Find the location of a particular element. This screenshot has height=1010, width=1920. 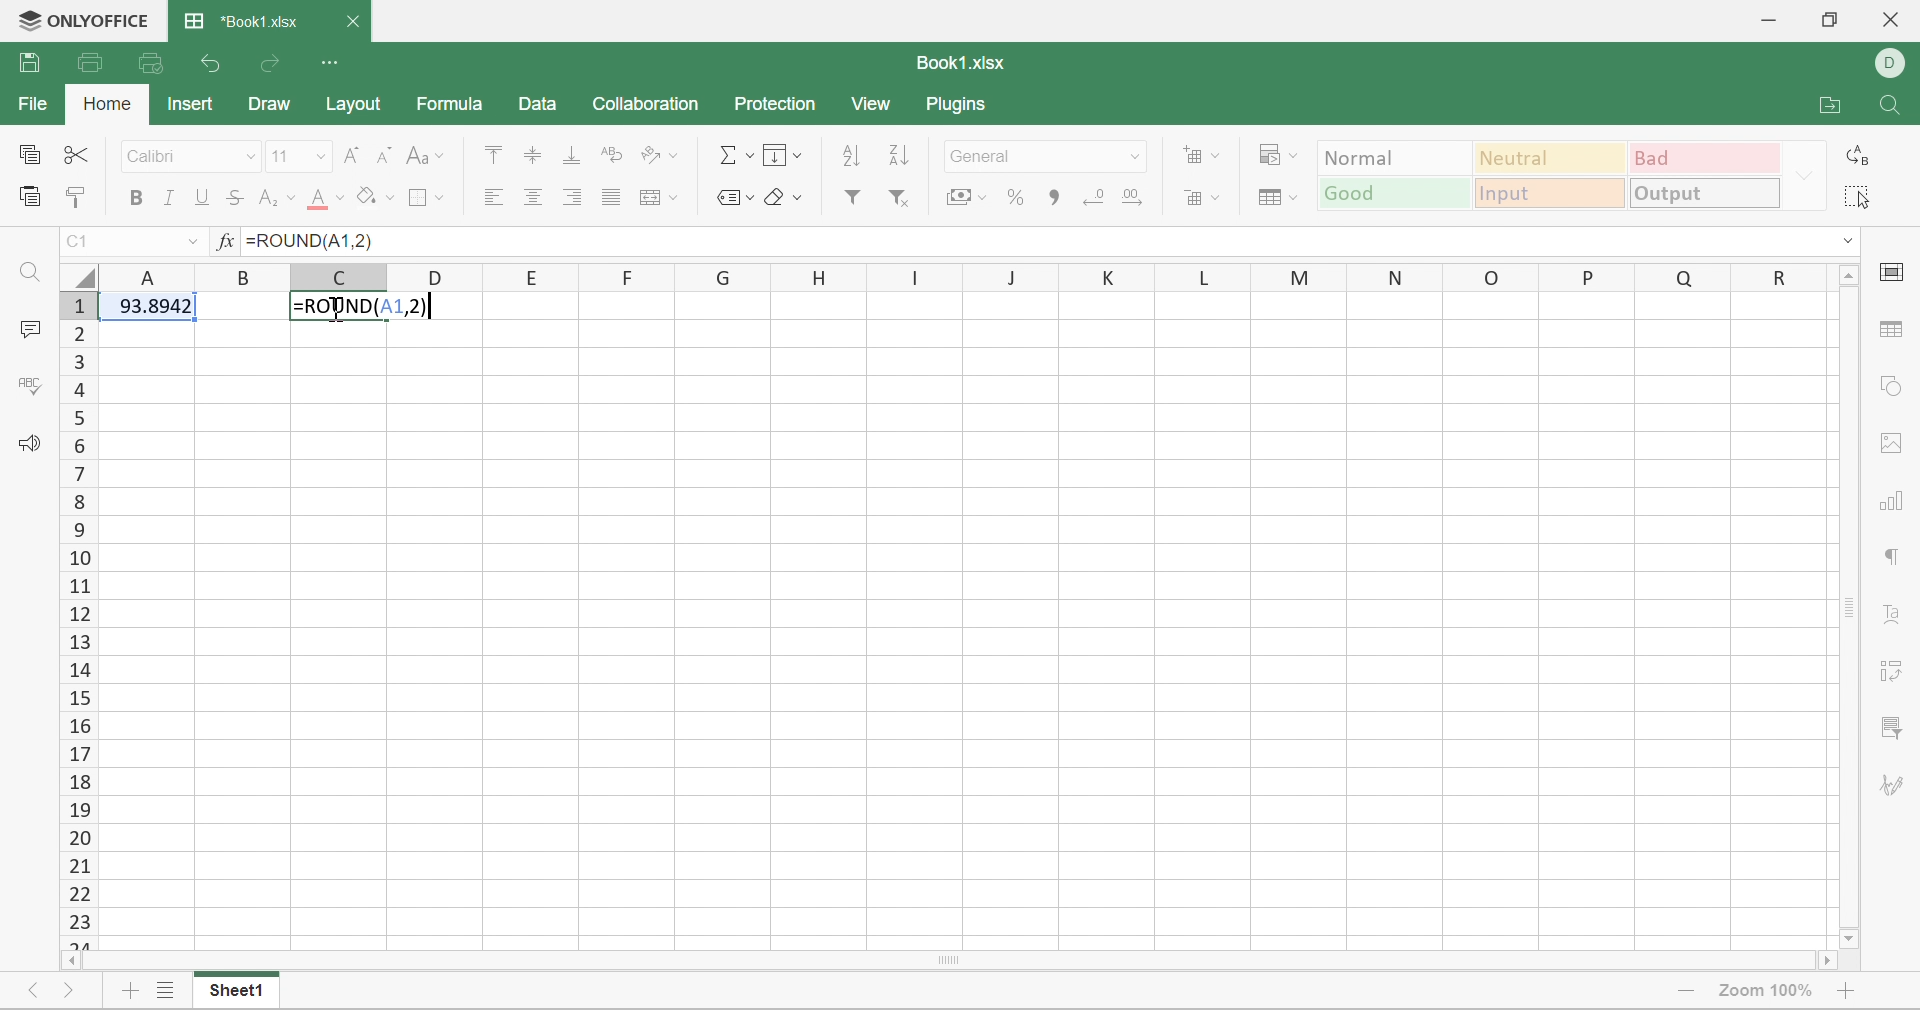

Font color is located at coordinates (325, 199).